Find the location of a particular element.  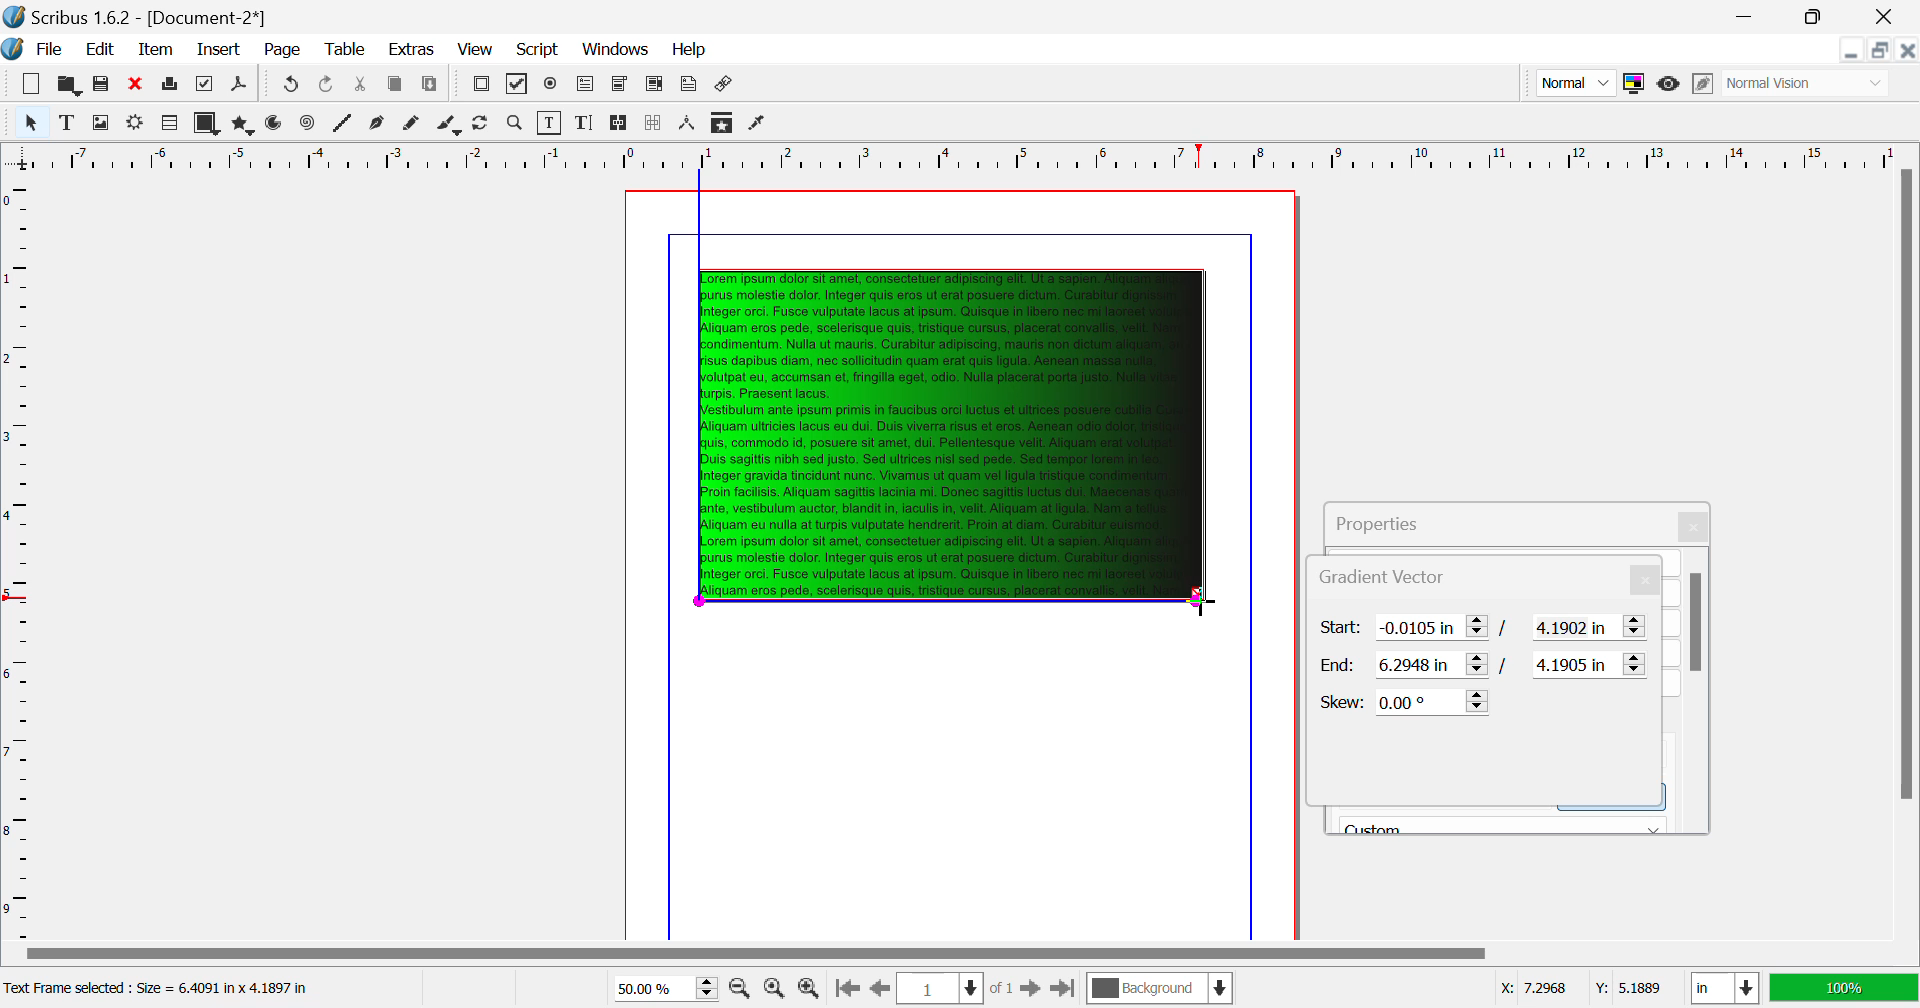

Background is located at coordinates (1159, 990).